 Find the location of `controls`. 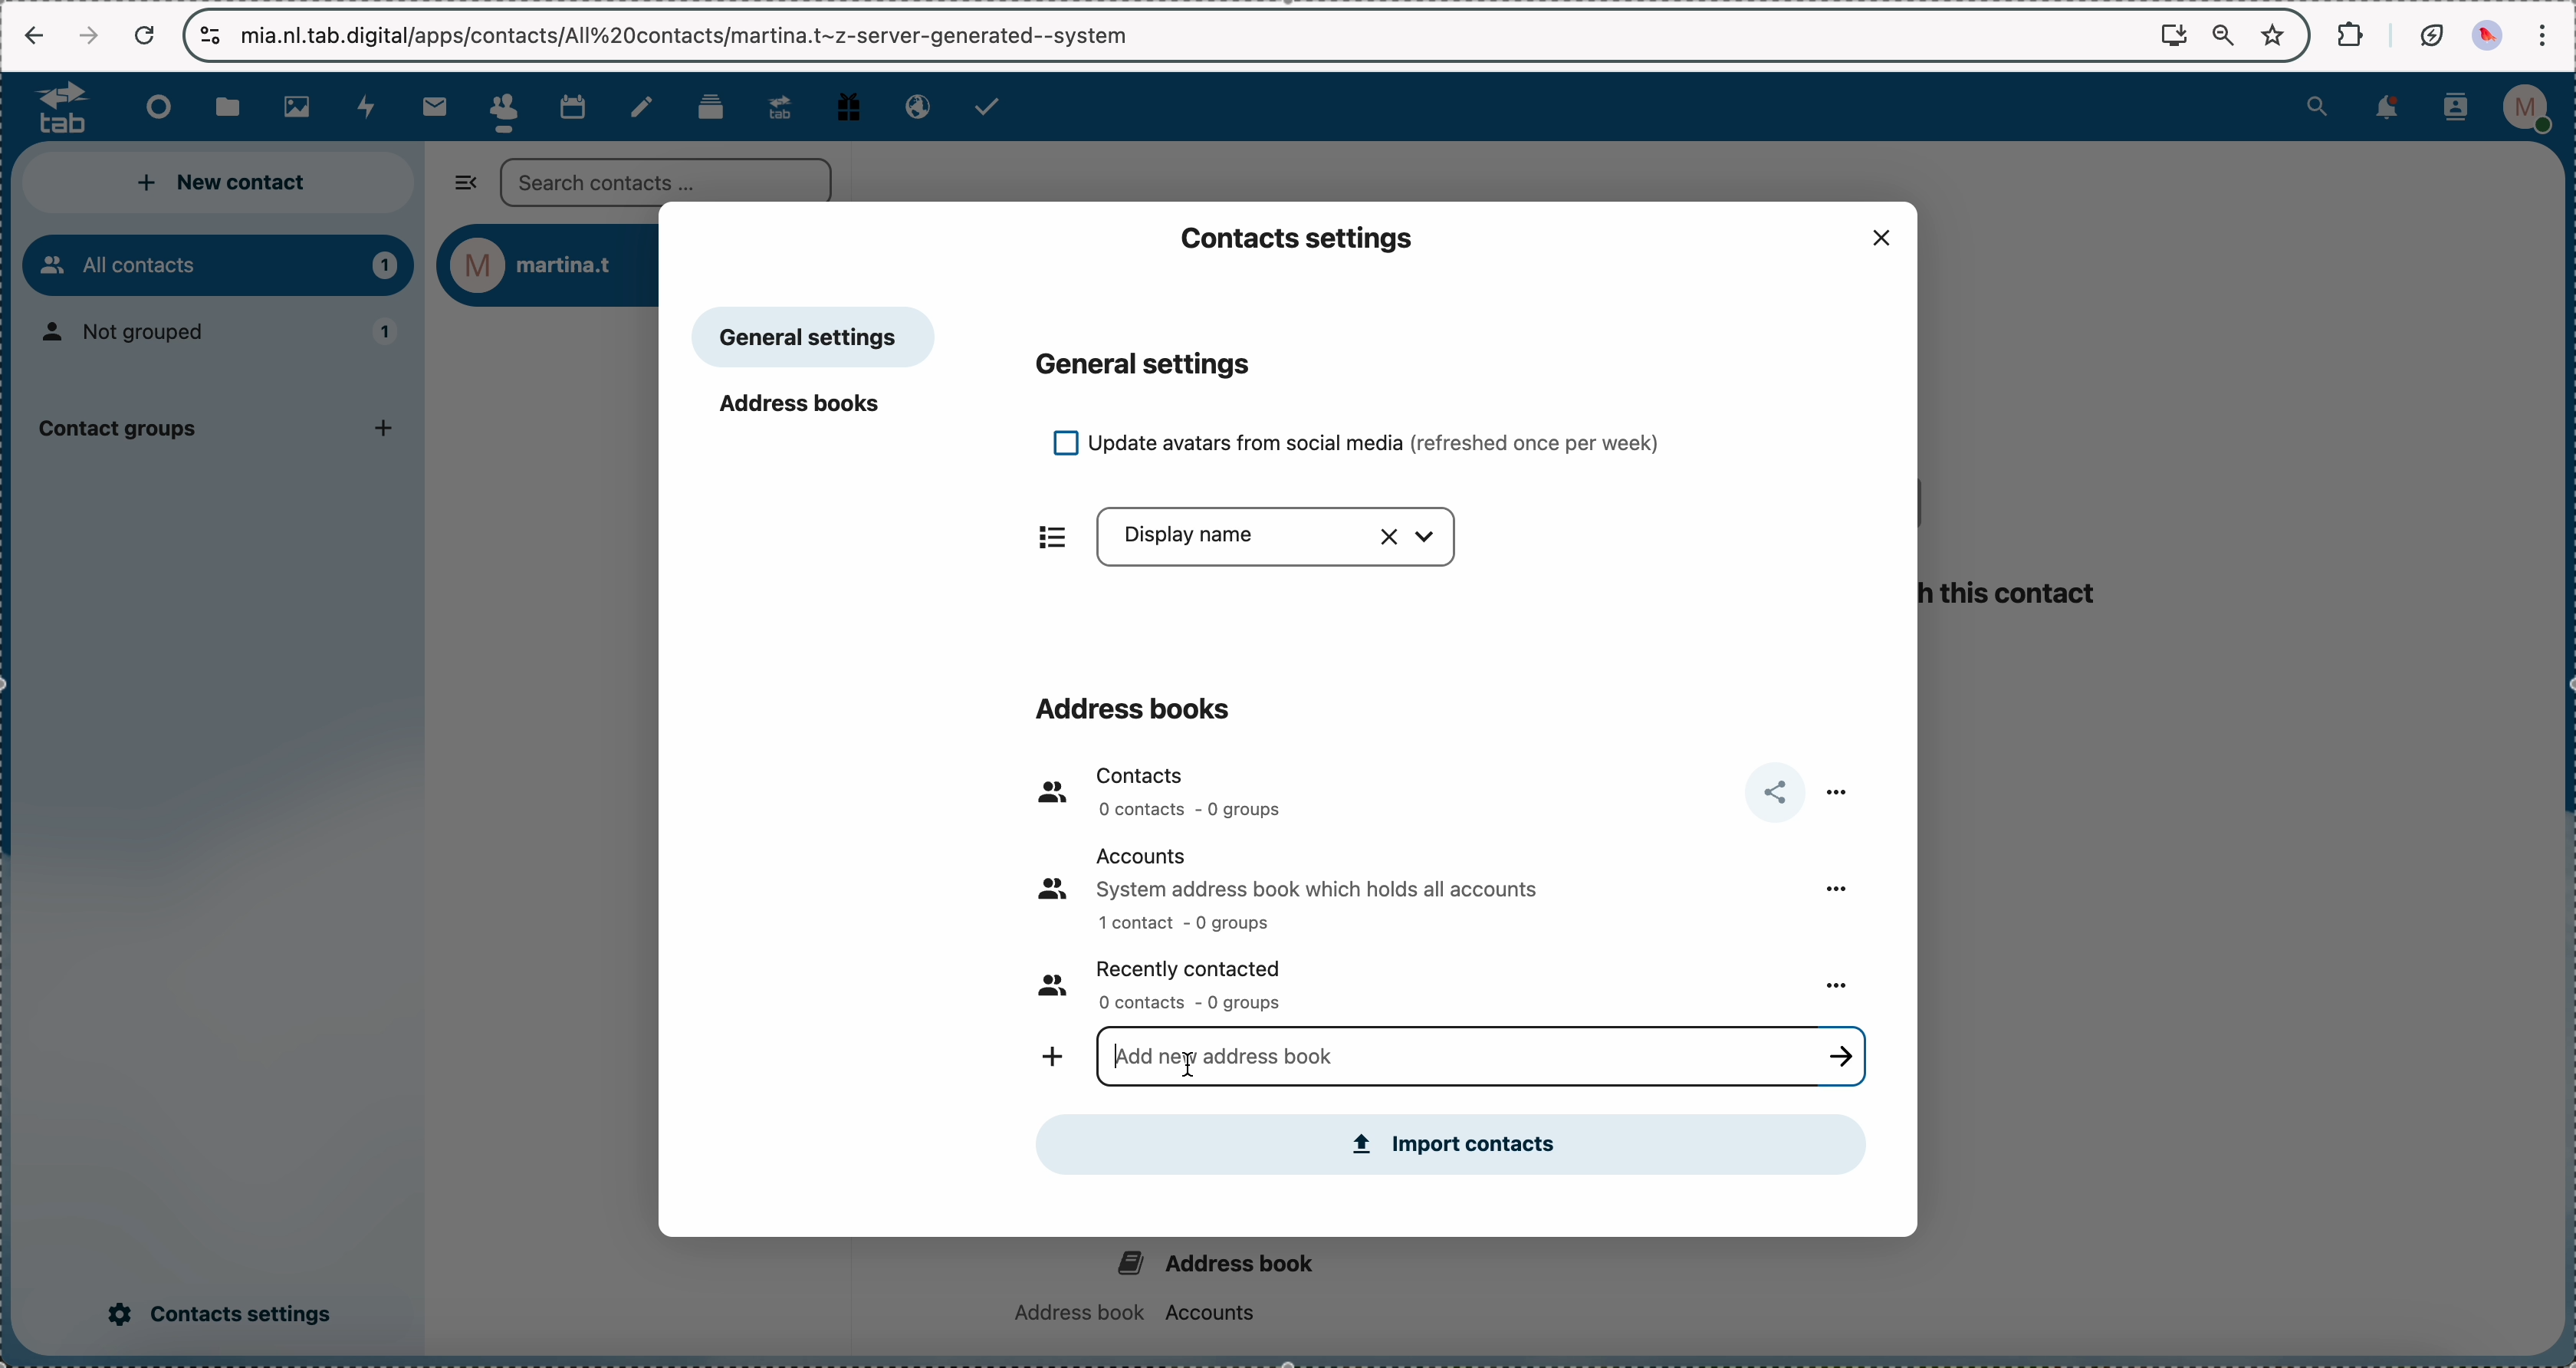

controls is located at coordinates (208, 33).